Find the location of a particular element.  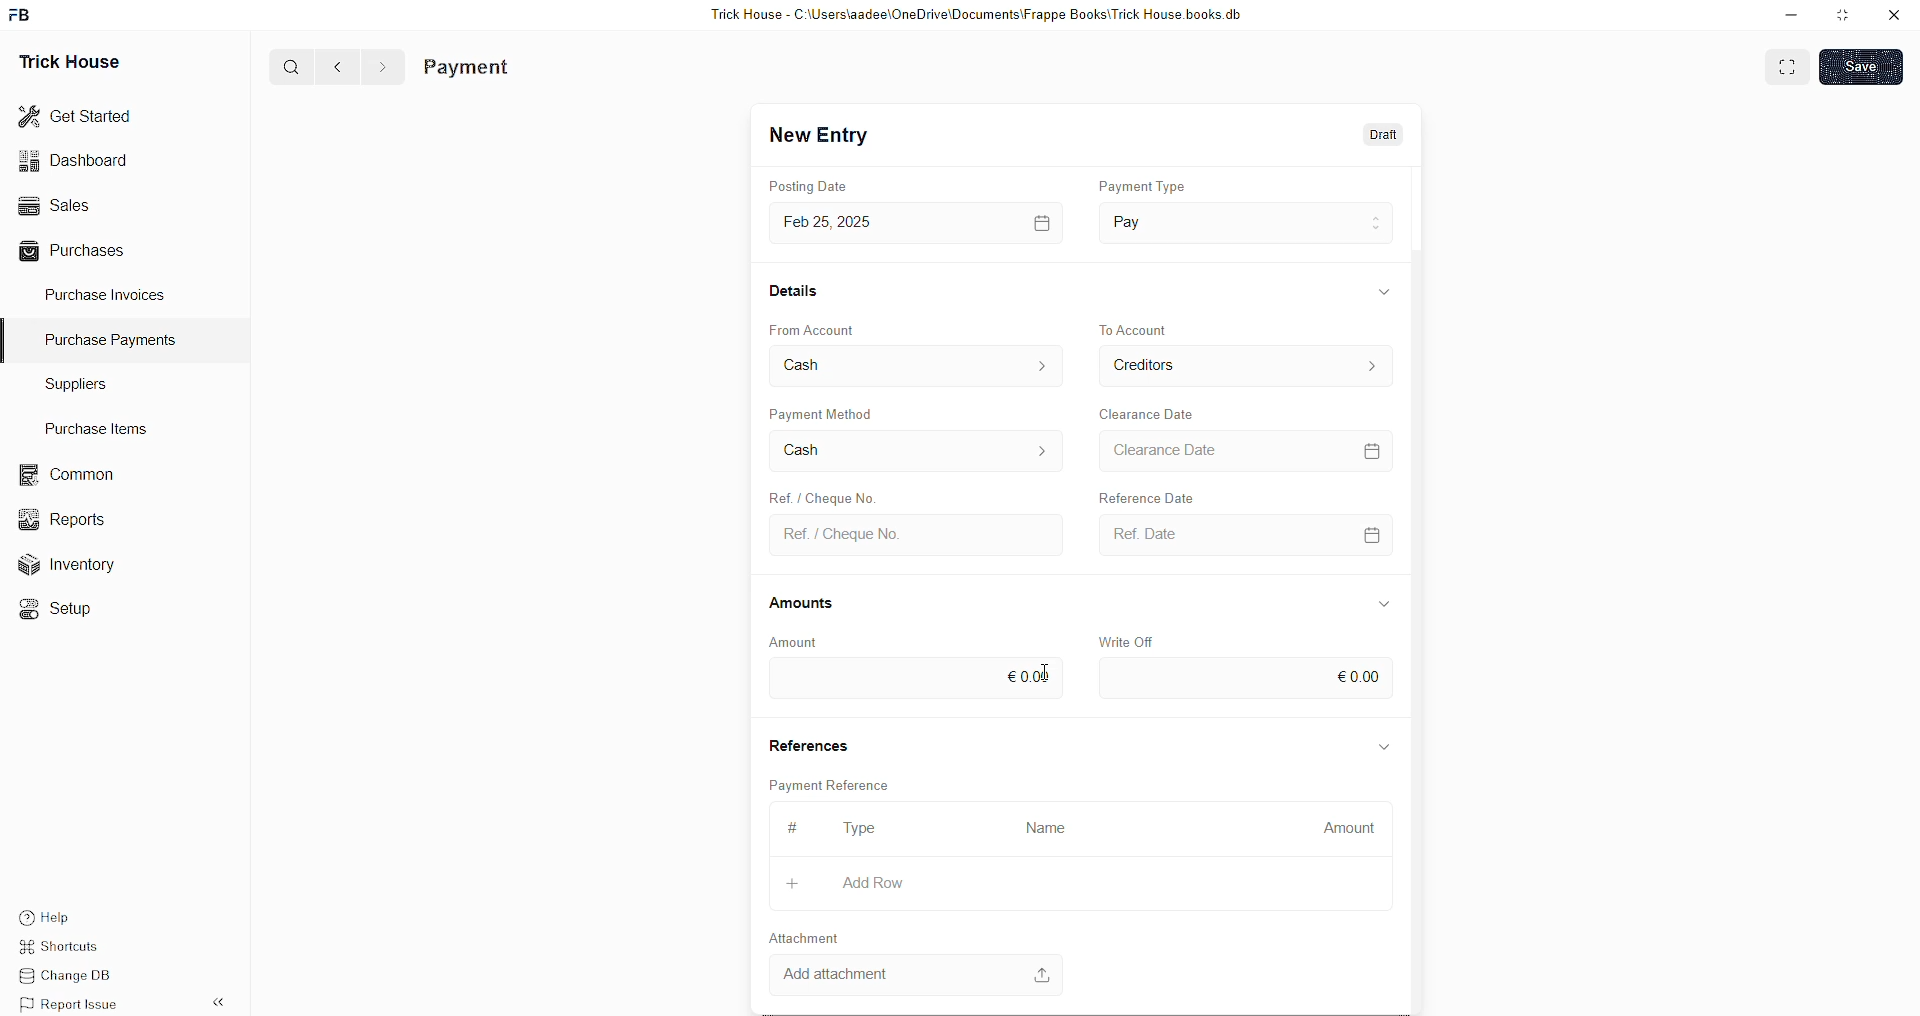

Reference Date is located at coordinates (1136, 496).